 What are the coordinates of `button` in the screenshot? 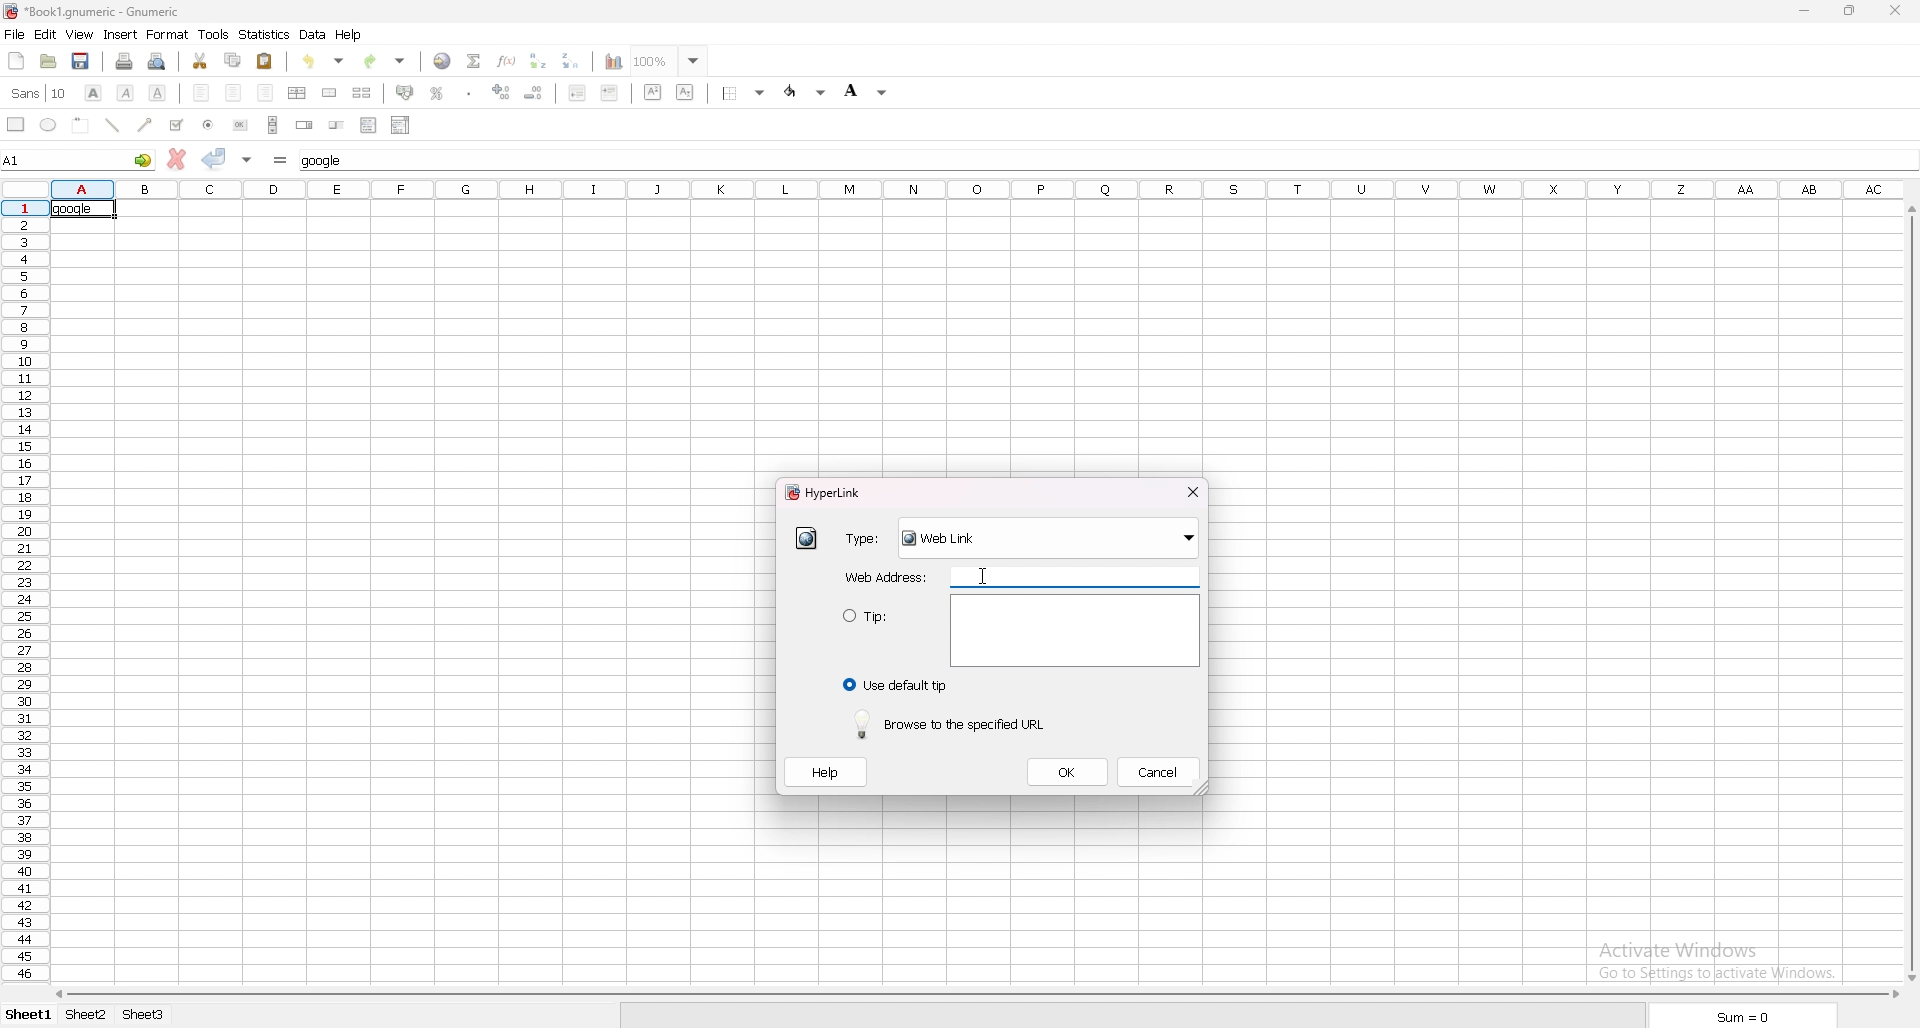 It's located at (242, 125).